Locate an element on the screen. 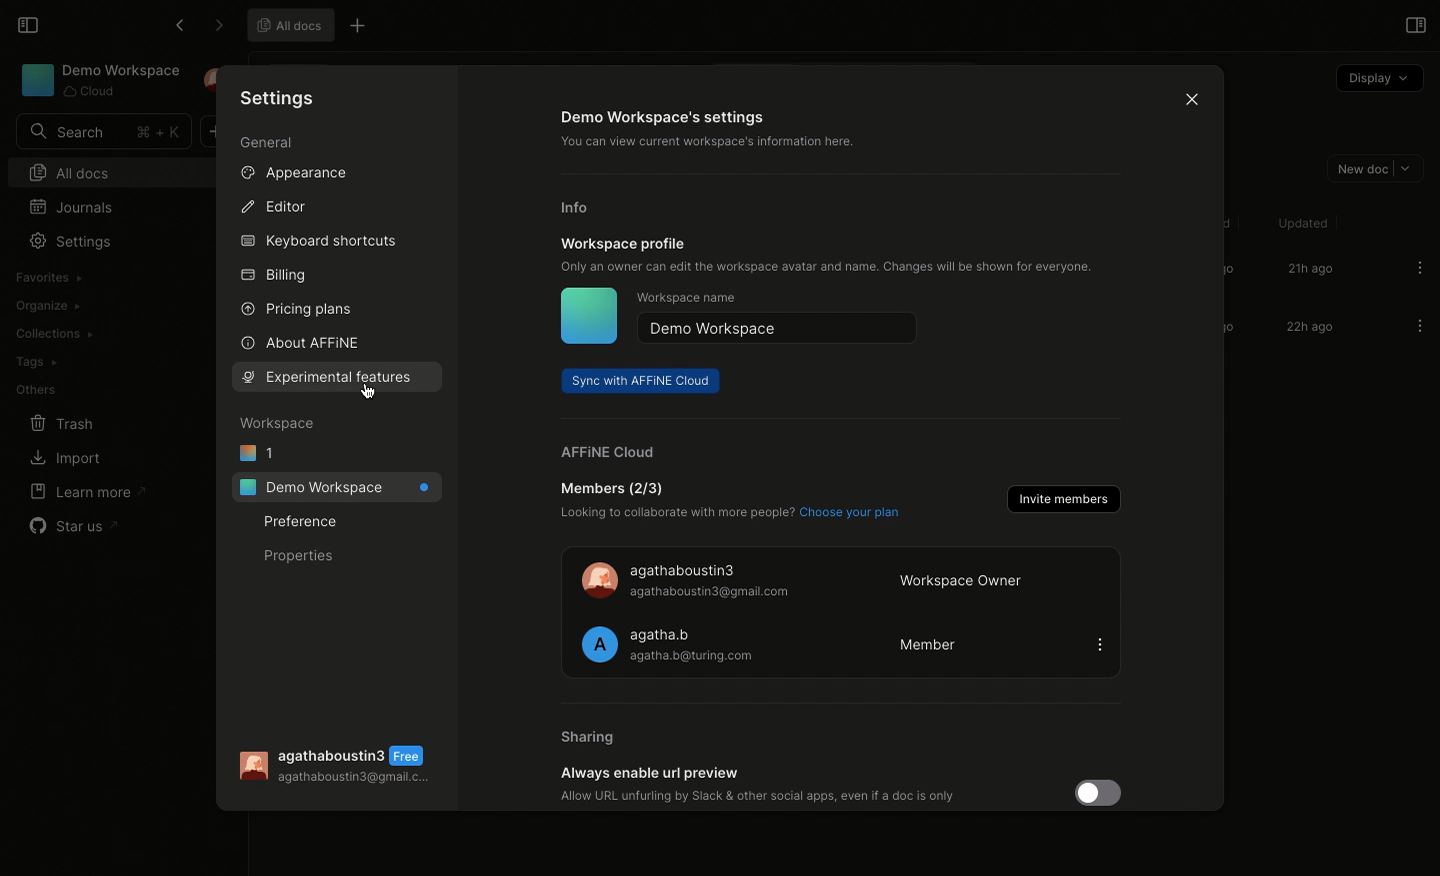 This screenshot has height=876, width=1440. Options is located at coordinates (1419, 327).